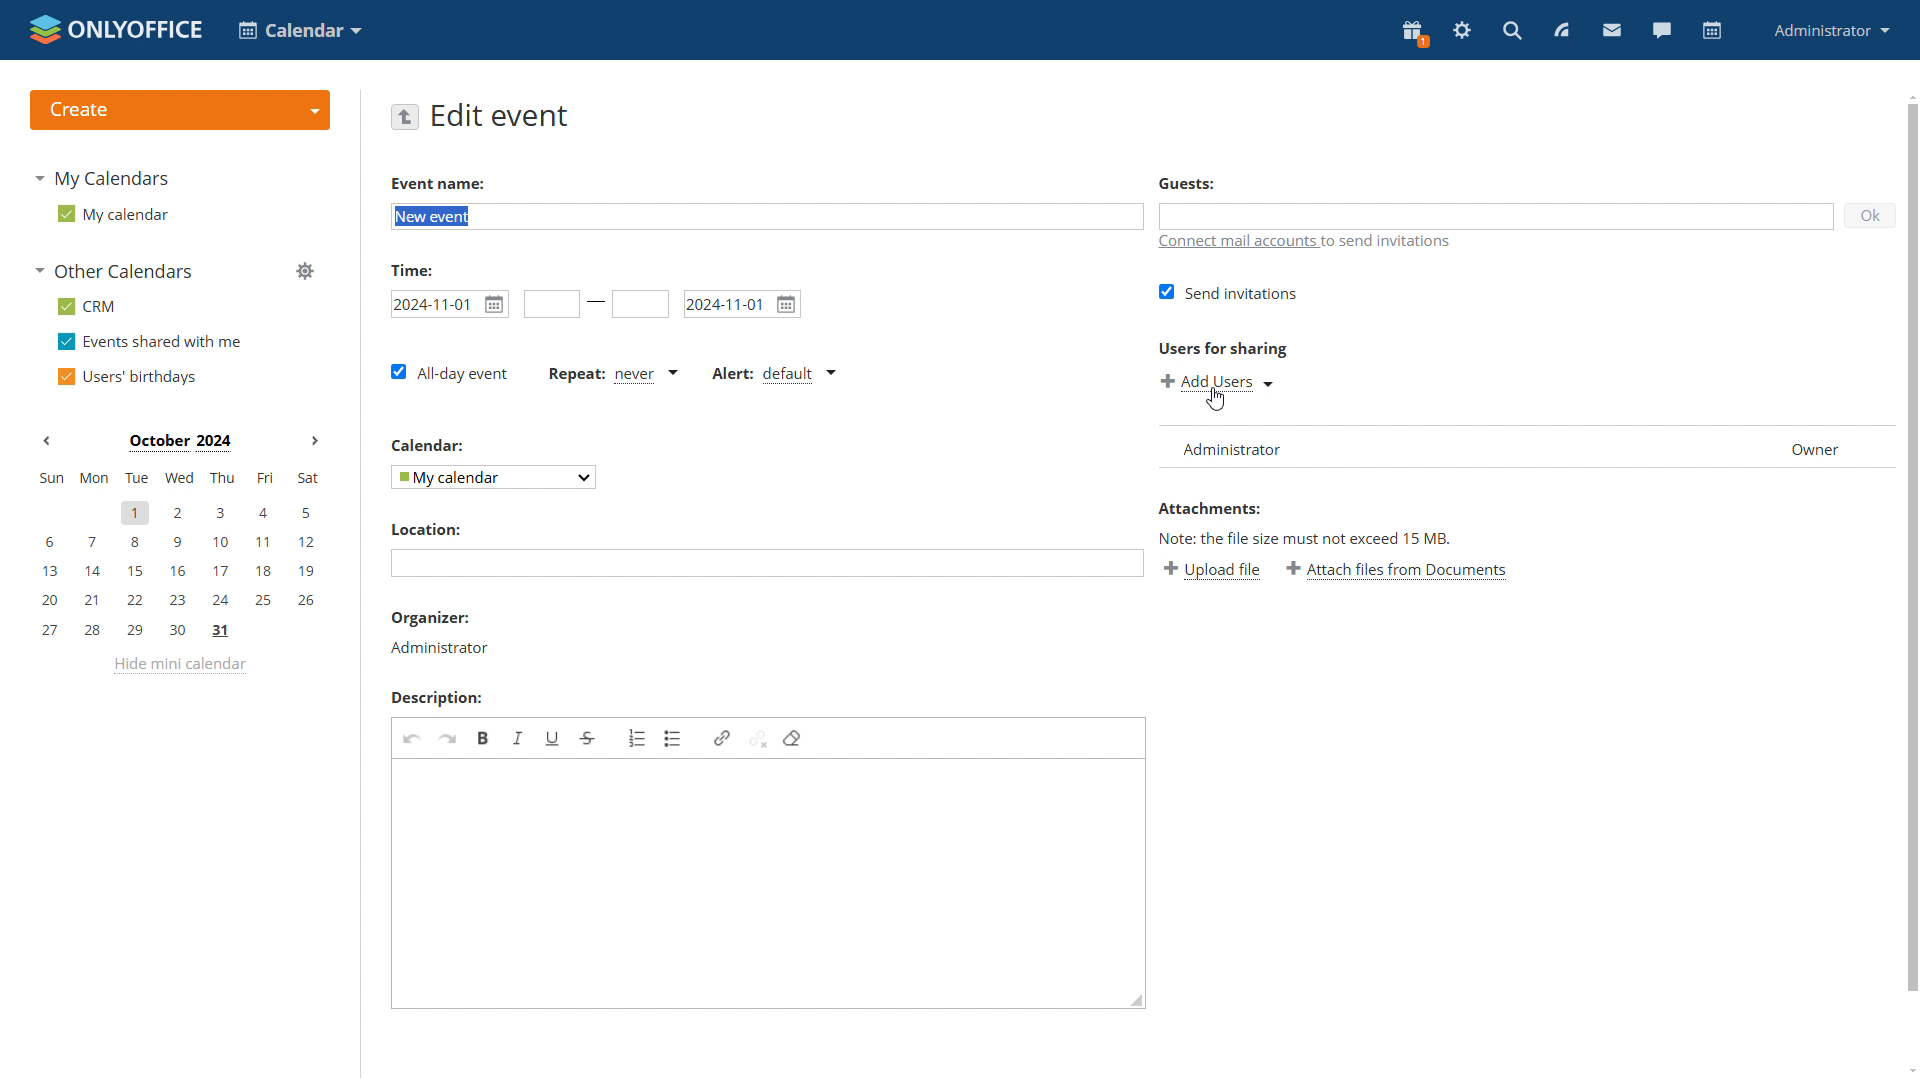 The image size is (1920, 1080). What do you see at coordinates (1832, 30) in the screenshot?
I see `administrator` at bounding box center [1832, 30].